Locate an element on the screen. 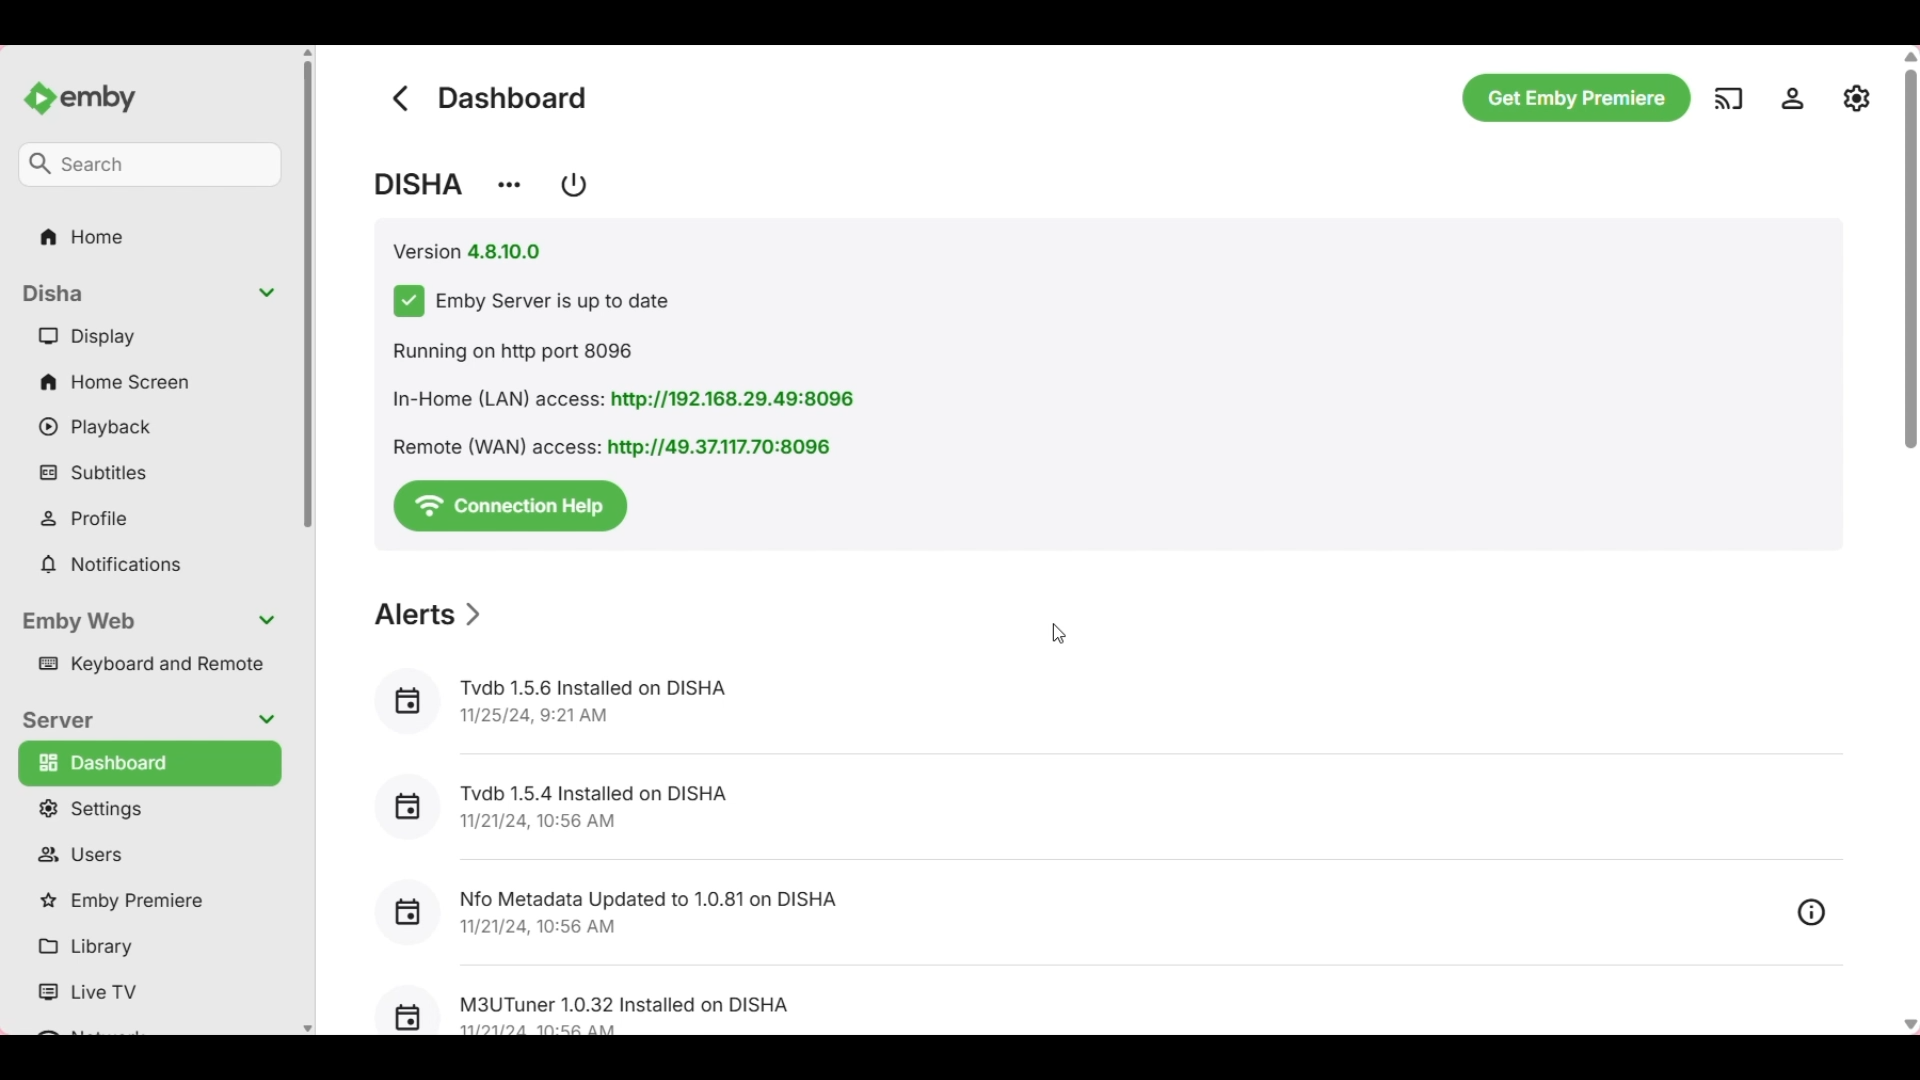  Go back is located at coordinates (400, 98).